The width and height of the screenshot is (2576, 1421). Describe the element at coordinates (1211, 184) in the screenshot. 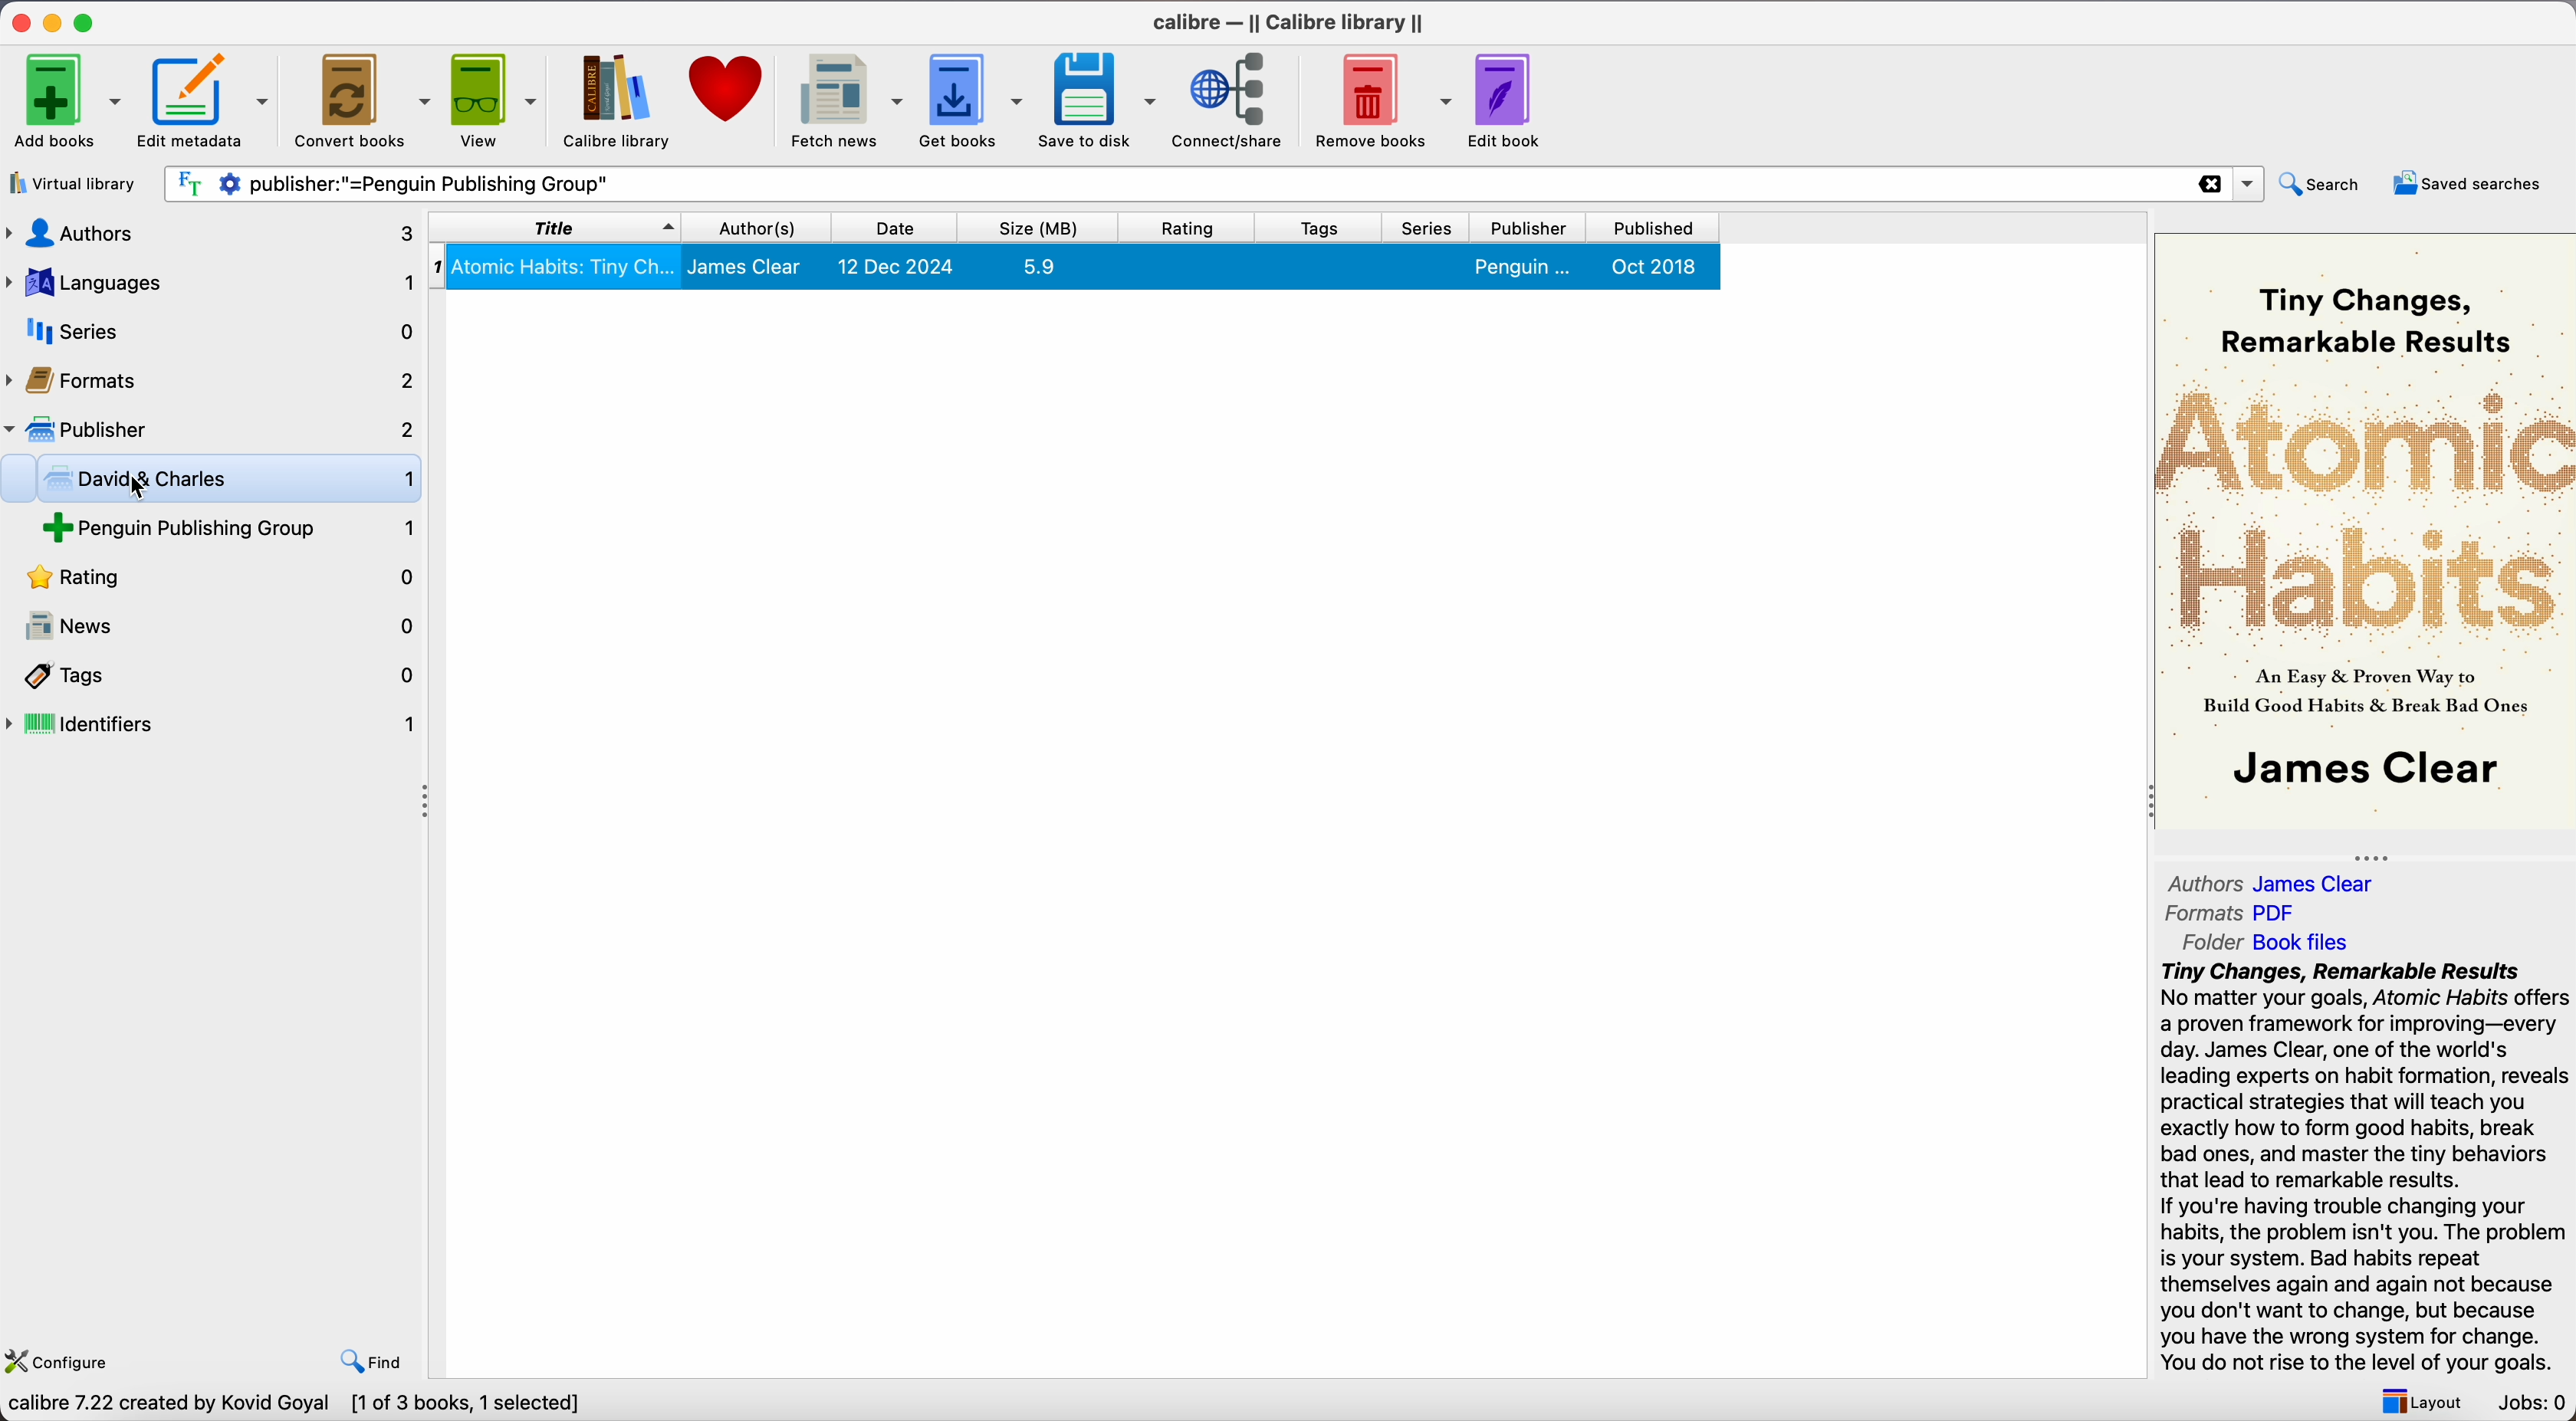

I see `search bar` at that location.